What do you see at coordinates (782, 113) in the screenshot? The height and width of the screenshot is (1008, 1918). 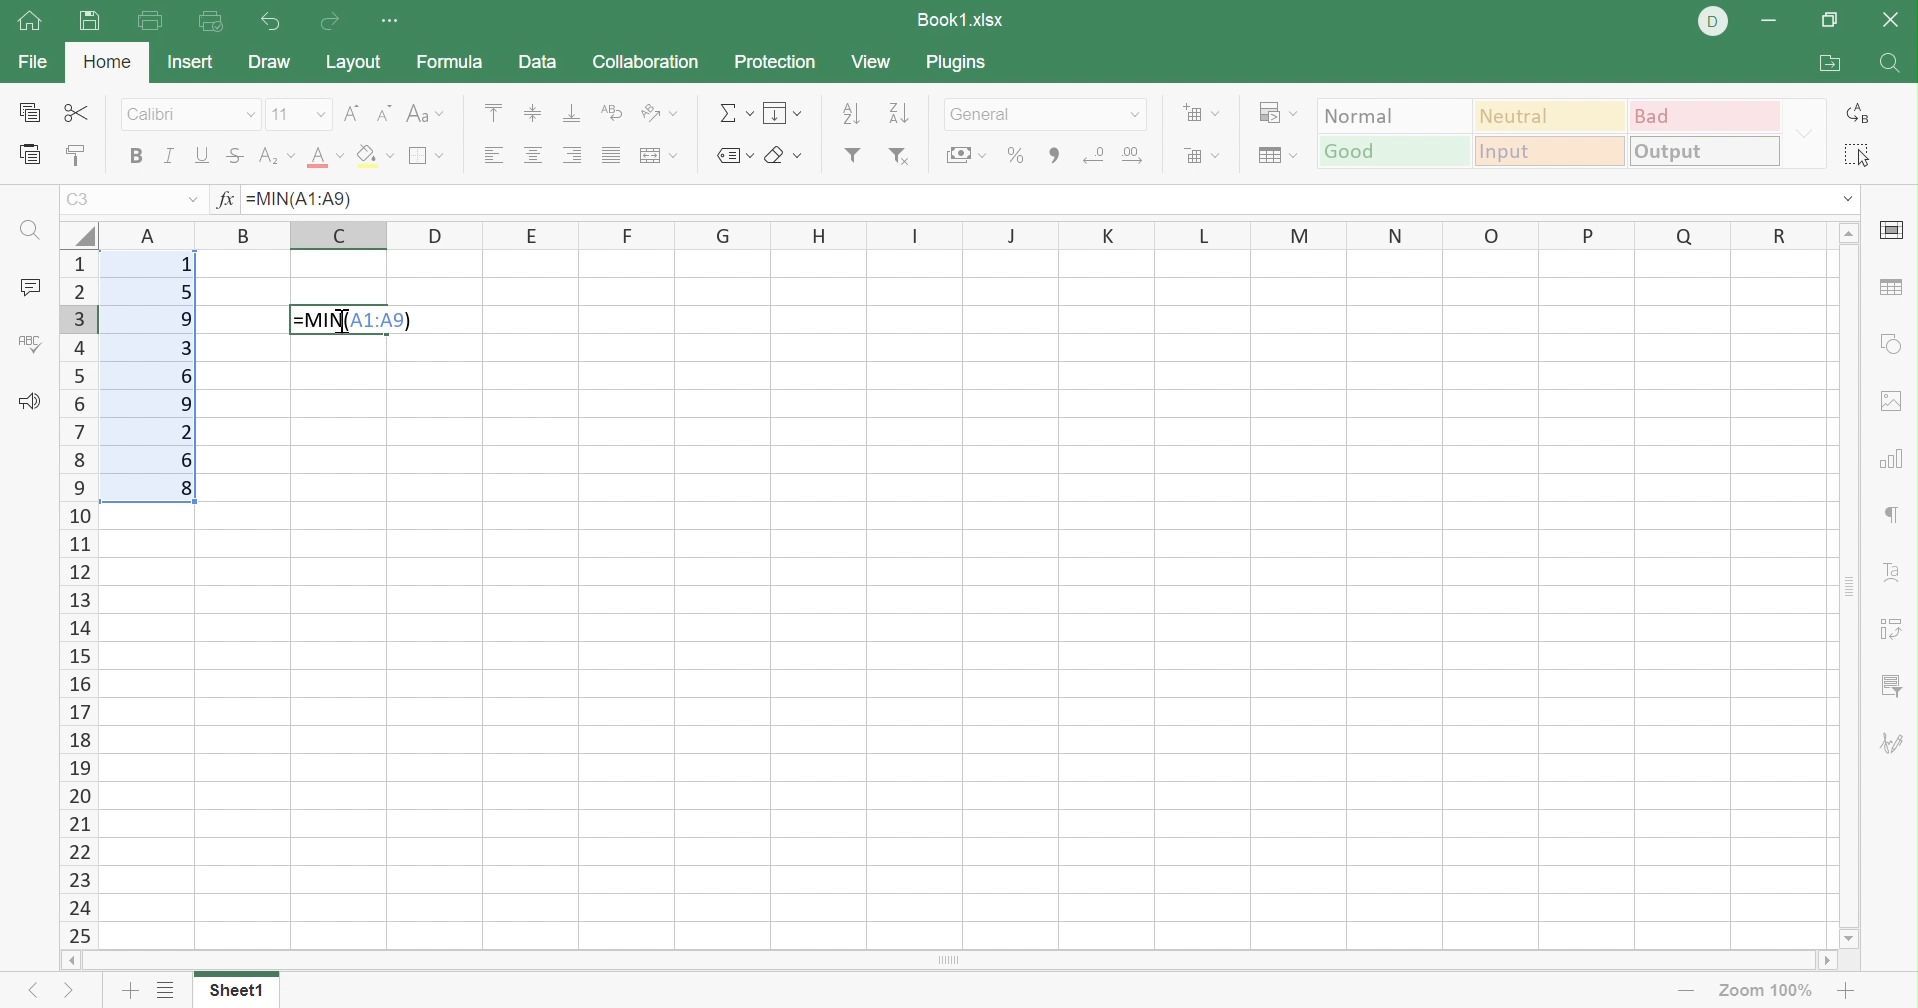 I see `Fill` at bounding box center [782, 113].